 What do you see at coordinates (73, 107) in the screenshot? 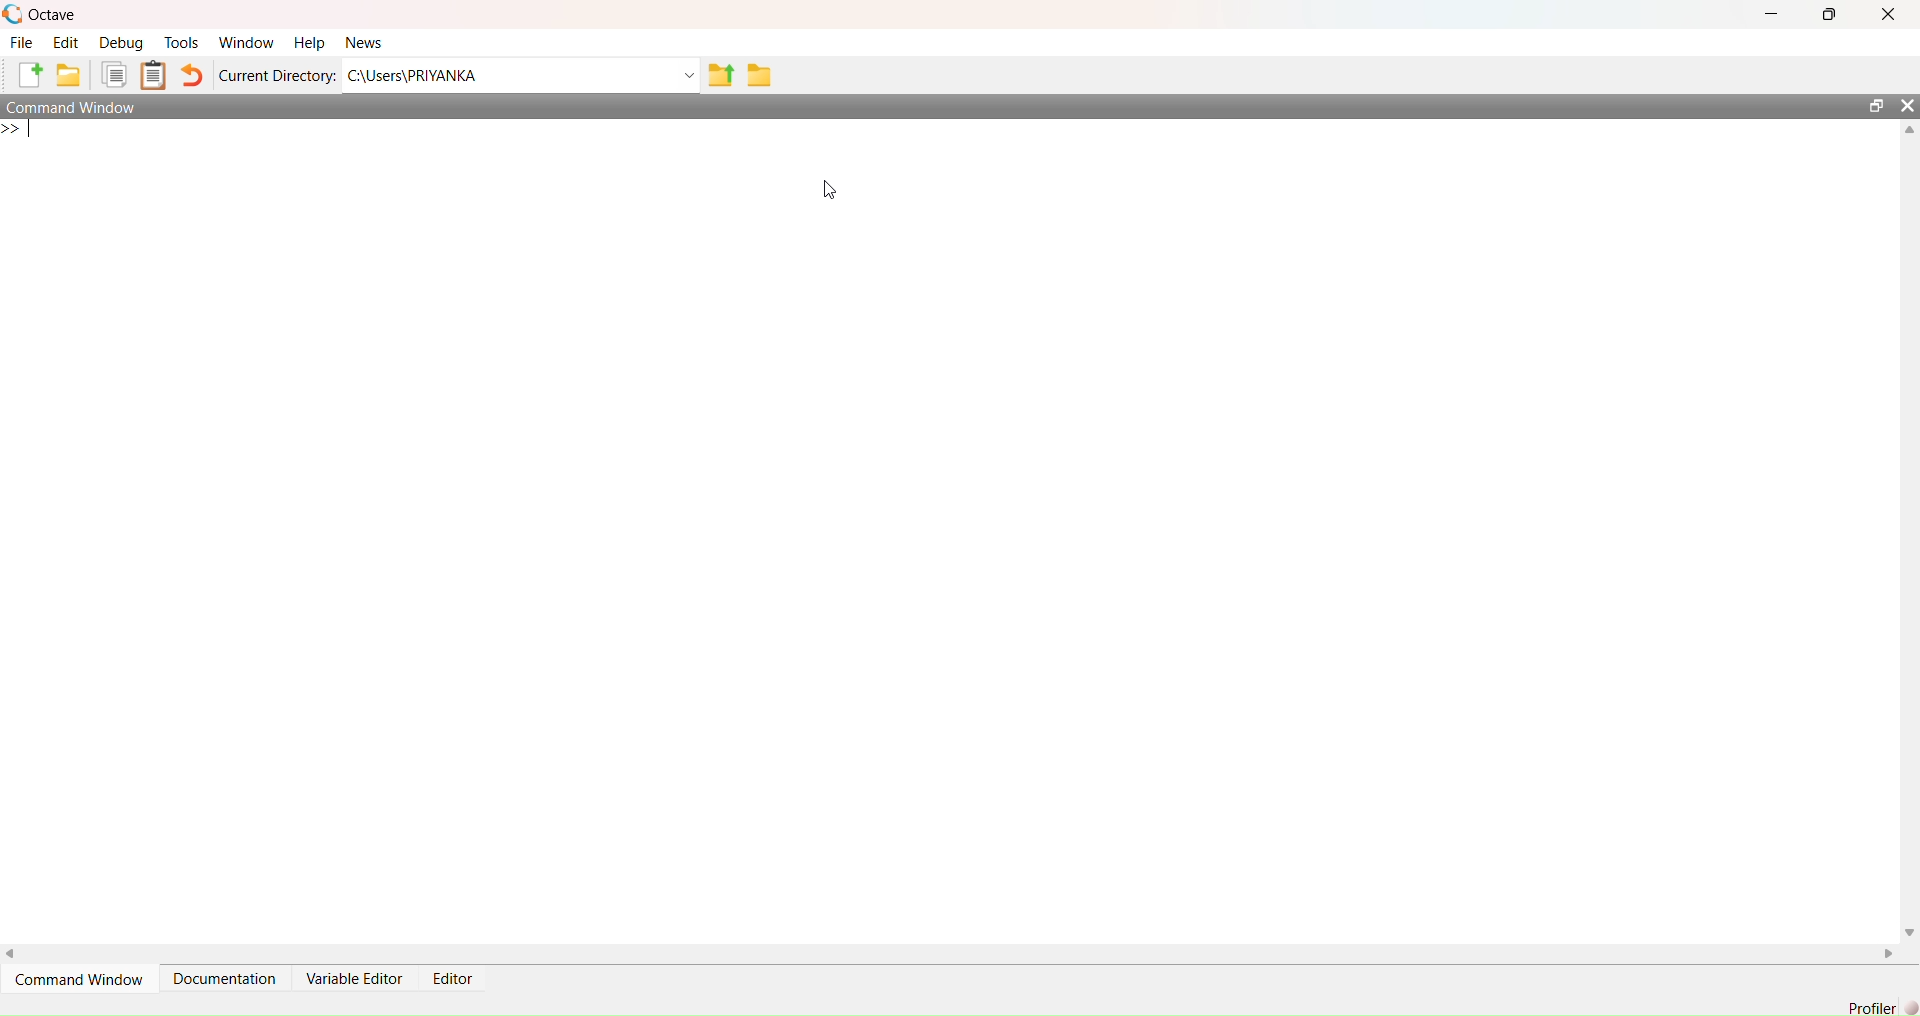
I see `Command Window` at bounding box center [73, 107].